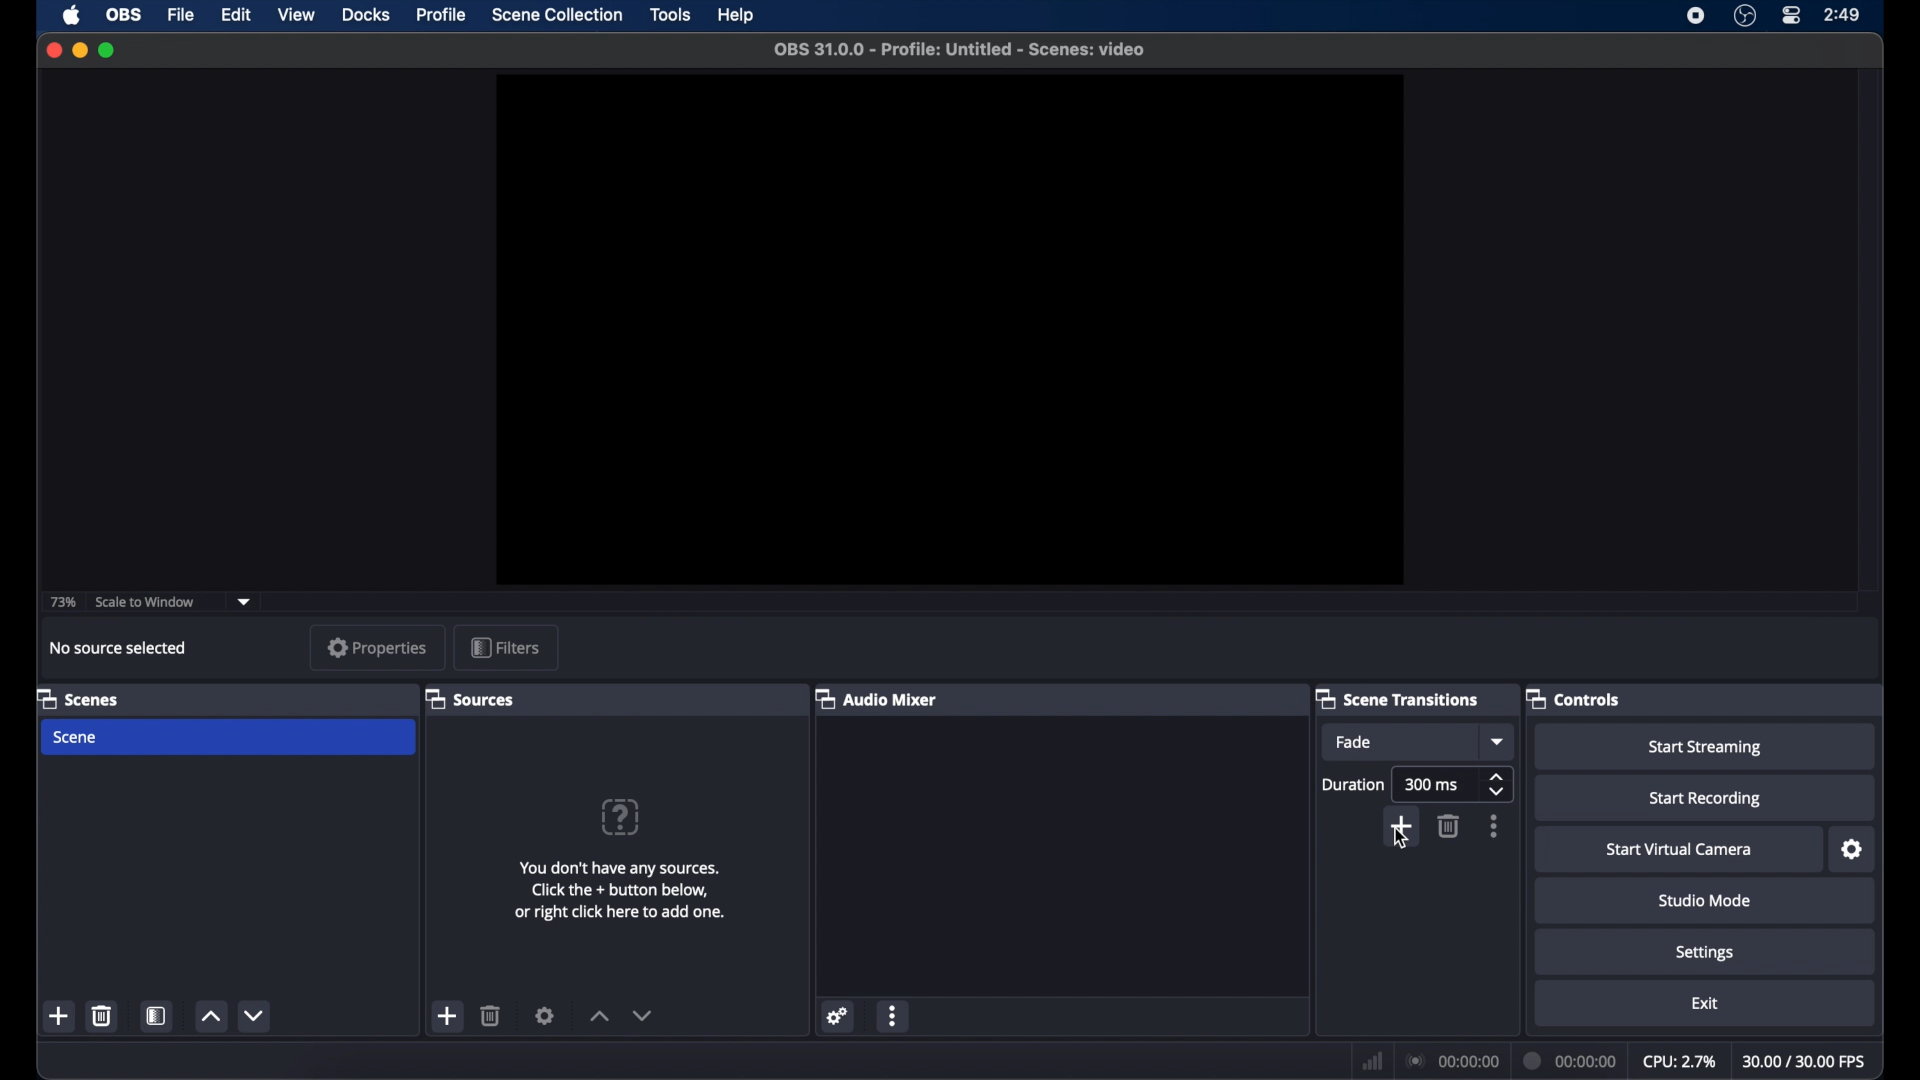 This screenshot has height=1080, width=1920. I want to click on dropdown, so click(244, 602).